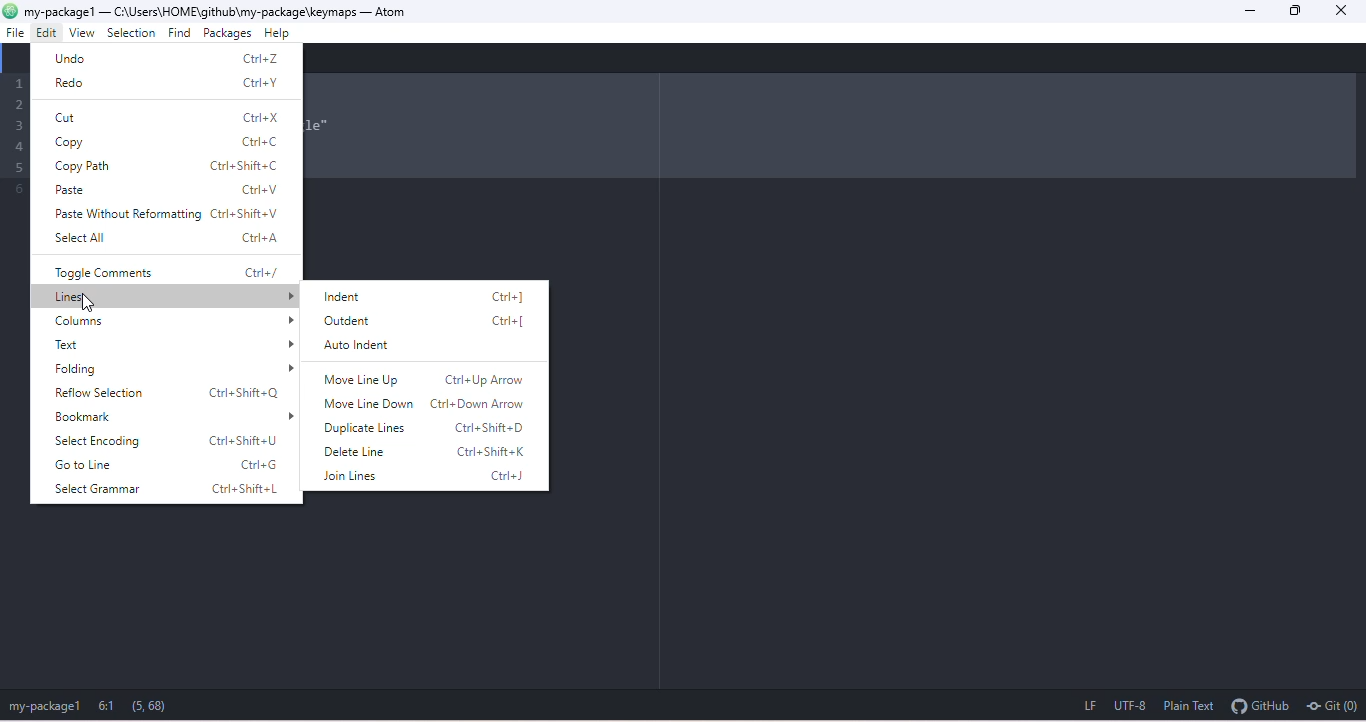  I want to click on bookmark, so click(170, 418).